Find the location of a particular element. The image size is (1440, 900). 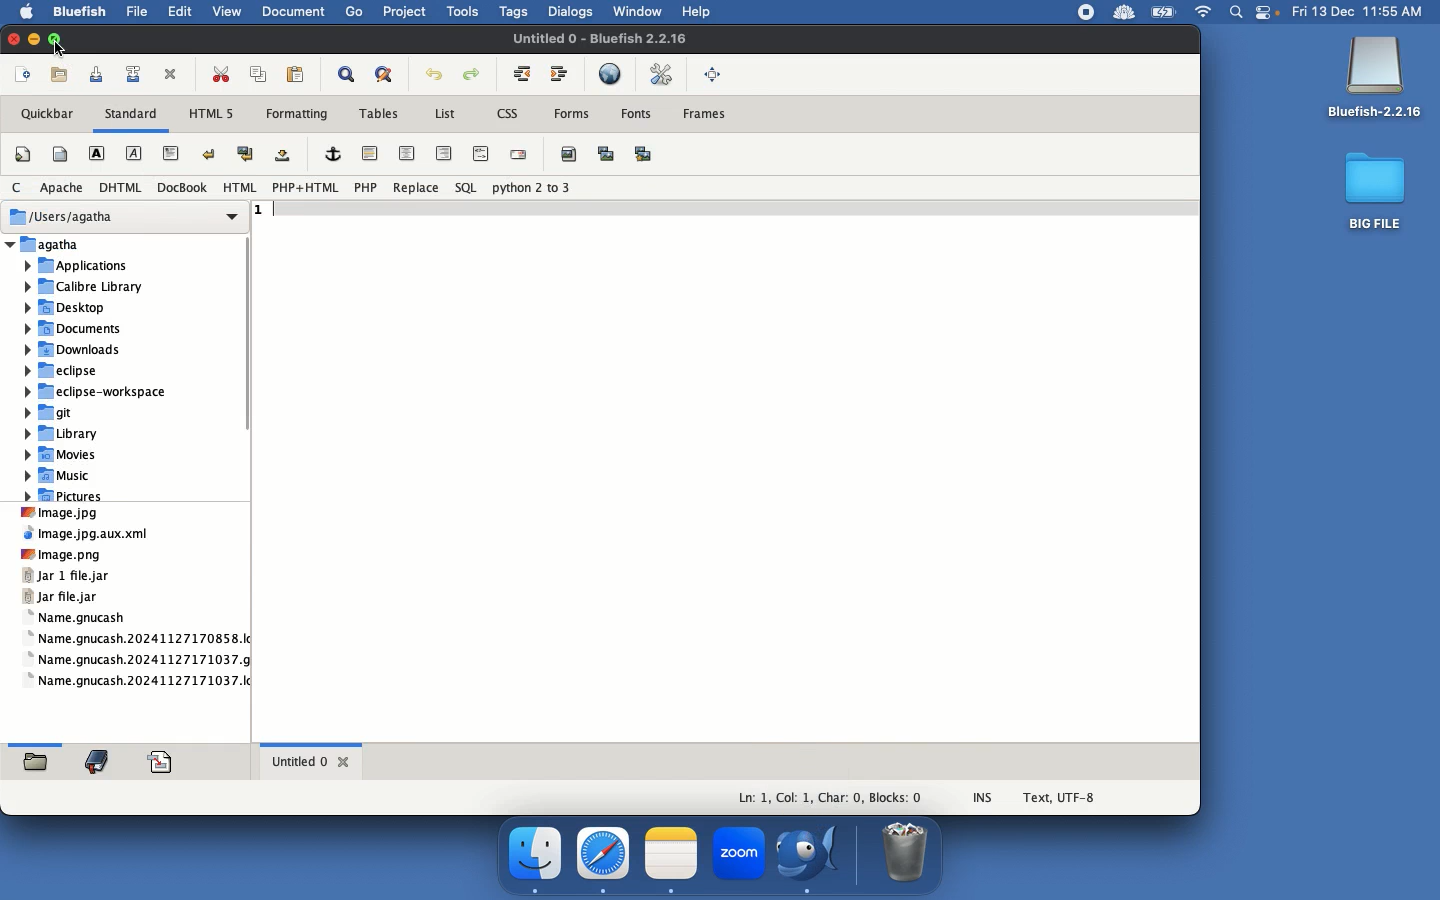

Image is located at coordinates (68, 556).